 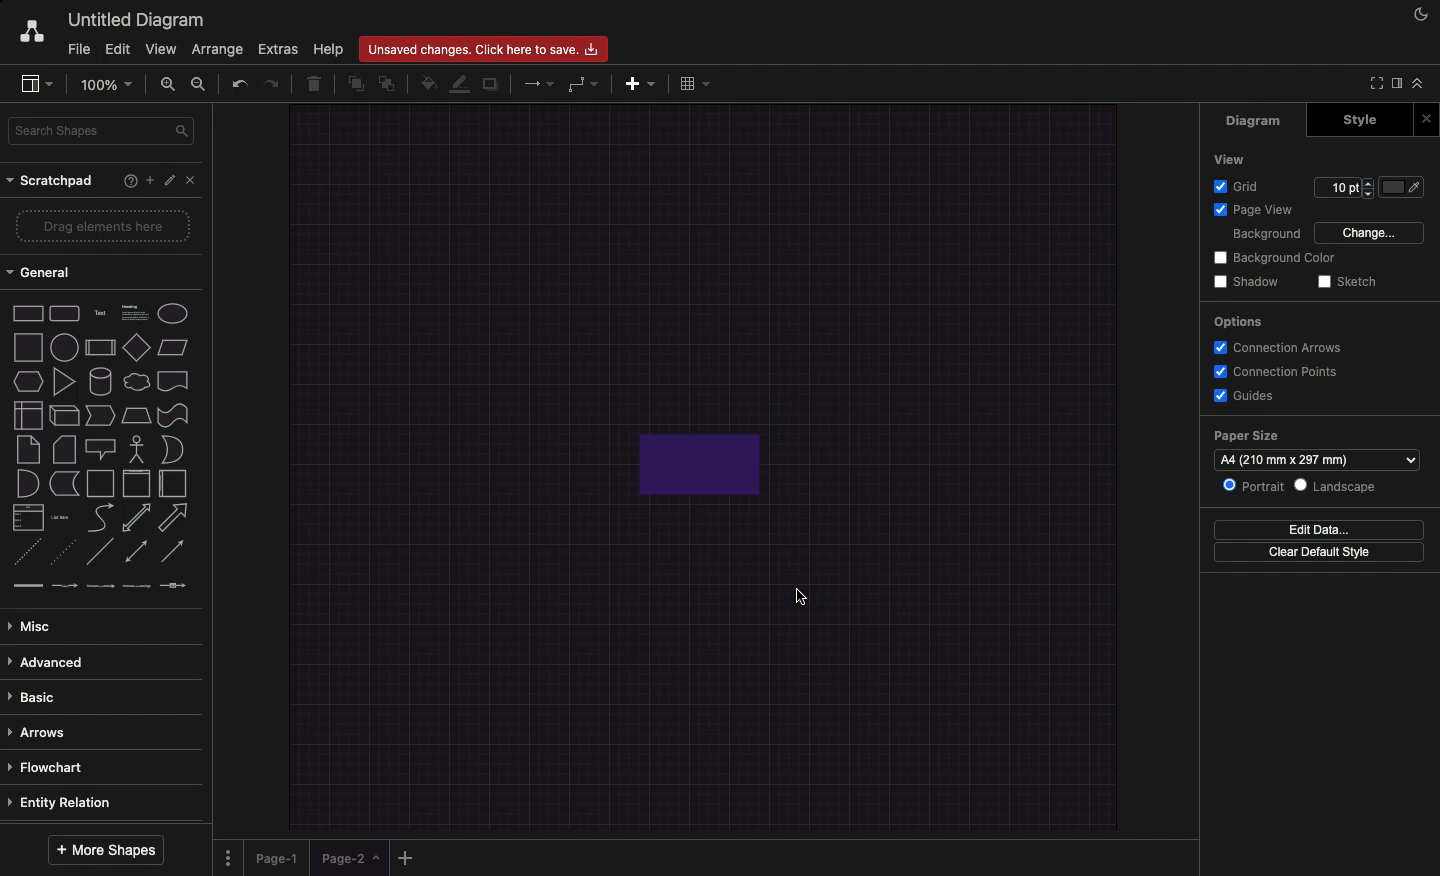 I want to click on Add, so click(x=406, y=857).